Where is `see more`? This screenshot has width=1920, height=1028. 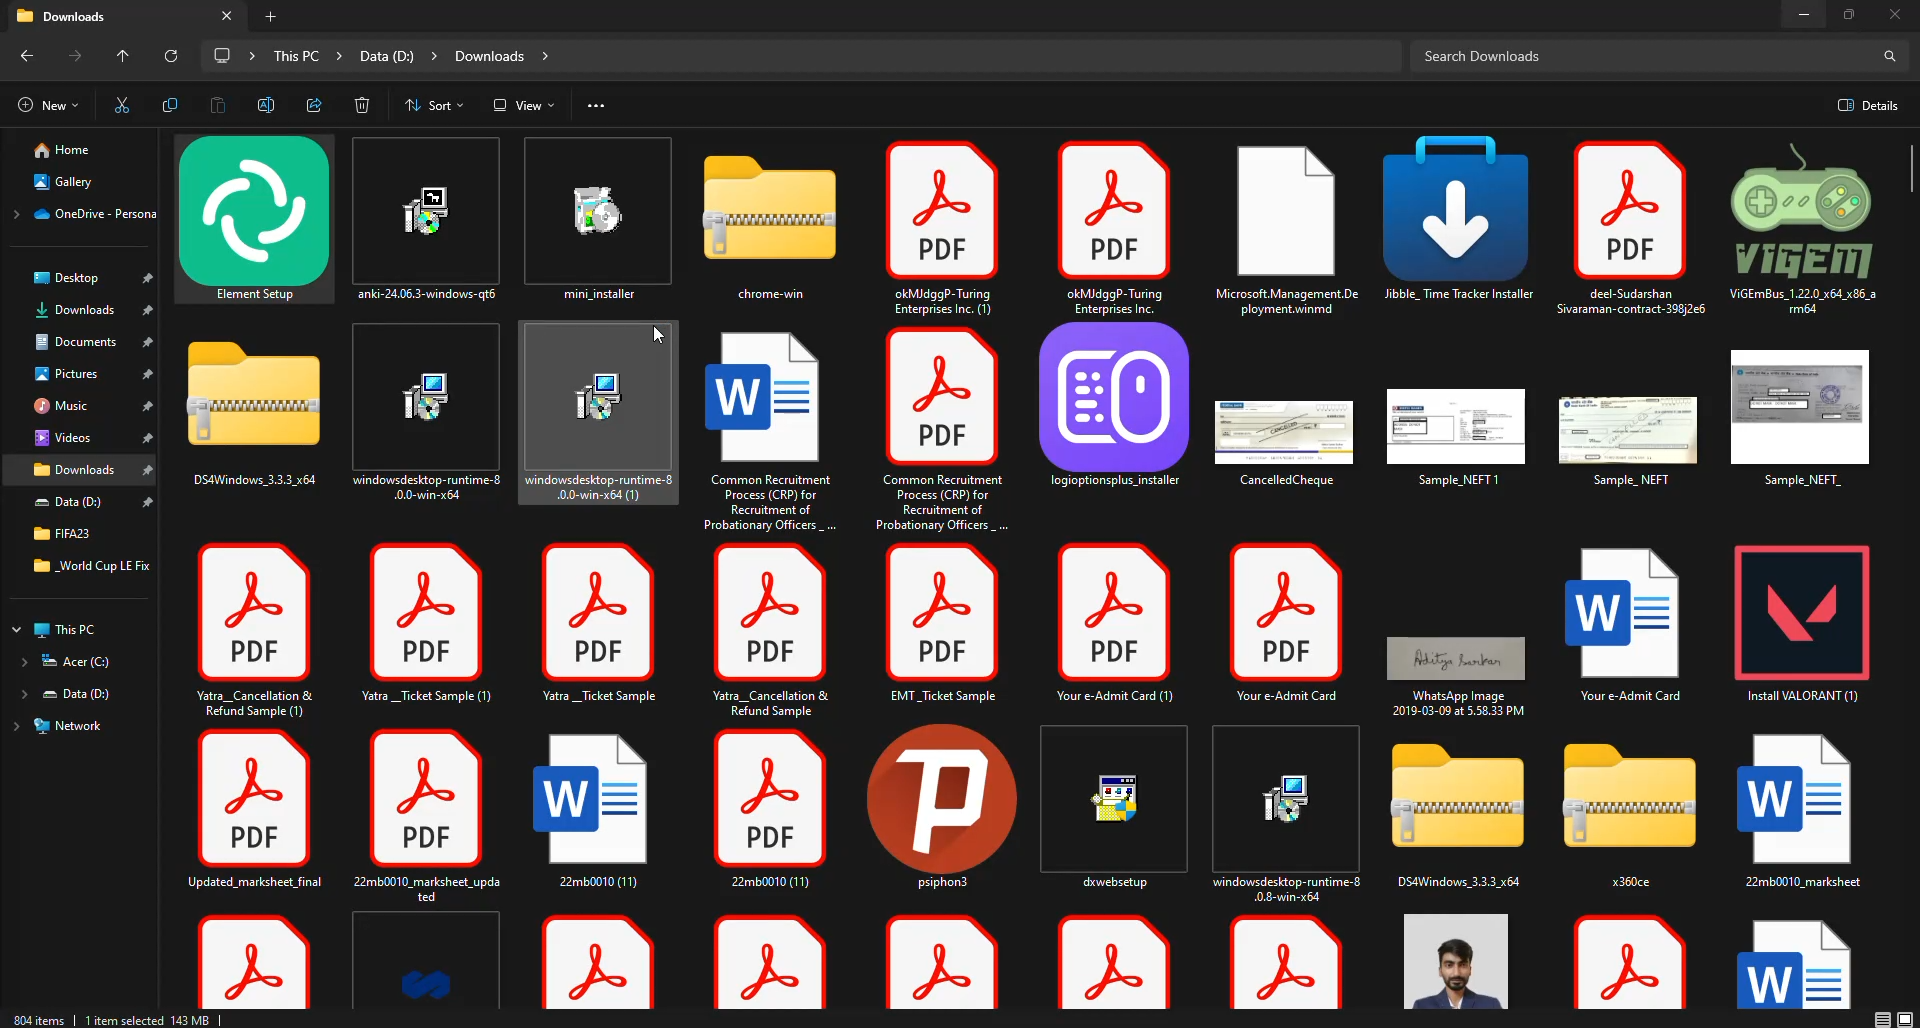
see more is located at coordinates (603, 106).